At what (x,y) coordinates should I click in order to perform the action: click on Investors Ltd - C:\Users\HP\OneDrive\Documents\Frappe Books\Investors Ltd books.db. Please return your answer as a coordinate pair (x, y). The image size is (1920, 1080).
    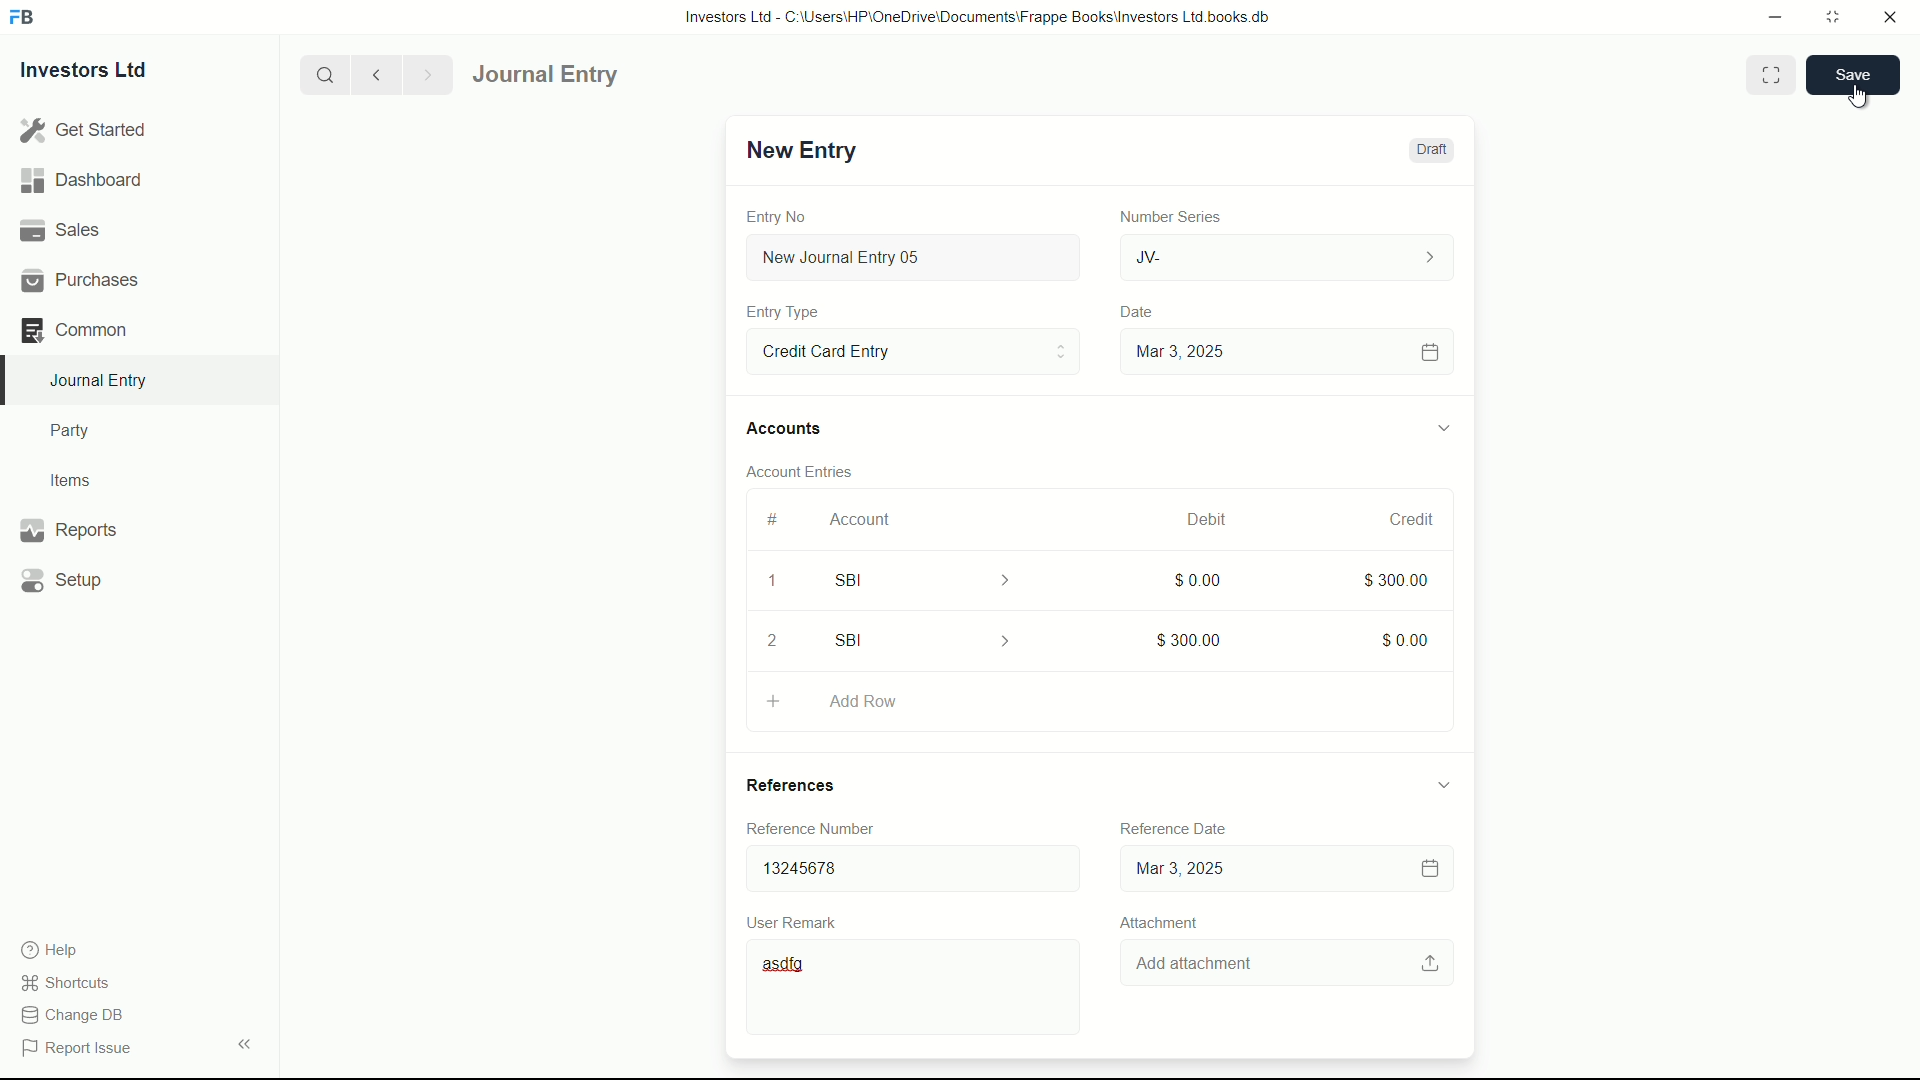
    Looking at the image, I should click on (980, 16).